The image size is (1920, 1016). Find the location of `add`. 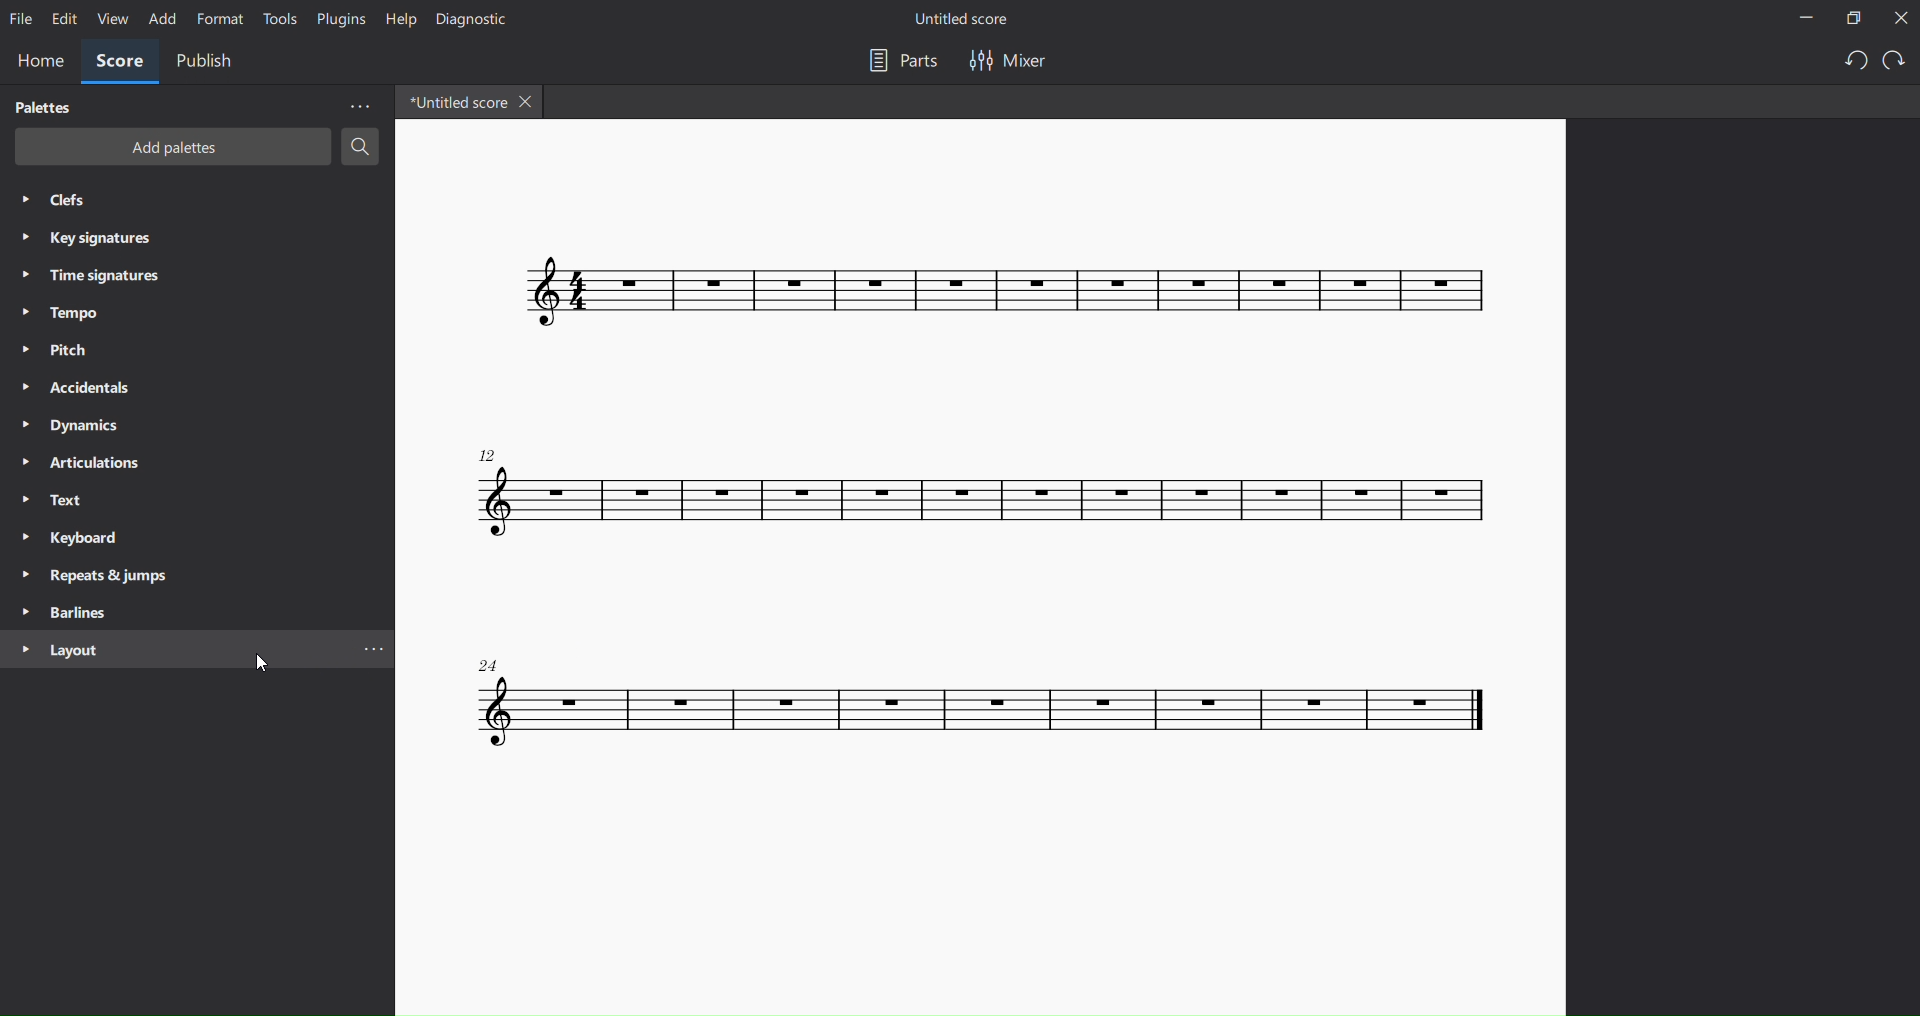

add is located at coordinates (161, 20).